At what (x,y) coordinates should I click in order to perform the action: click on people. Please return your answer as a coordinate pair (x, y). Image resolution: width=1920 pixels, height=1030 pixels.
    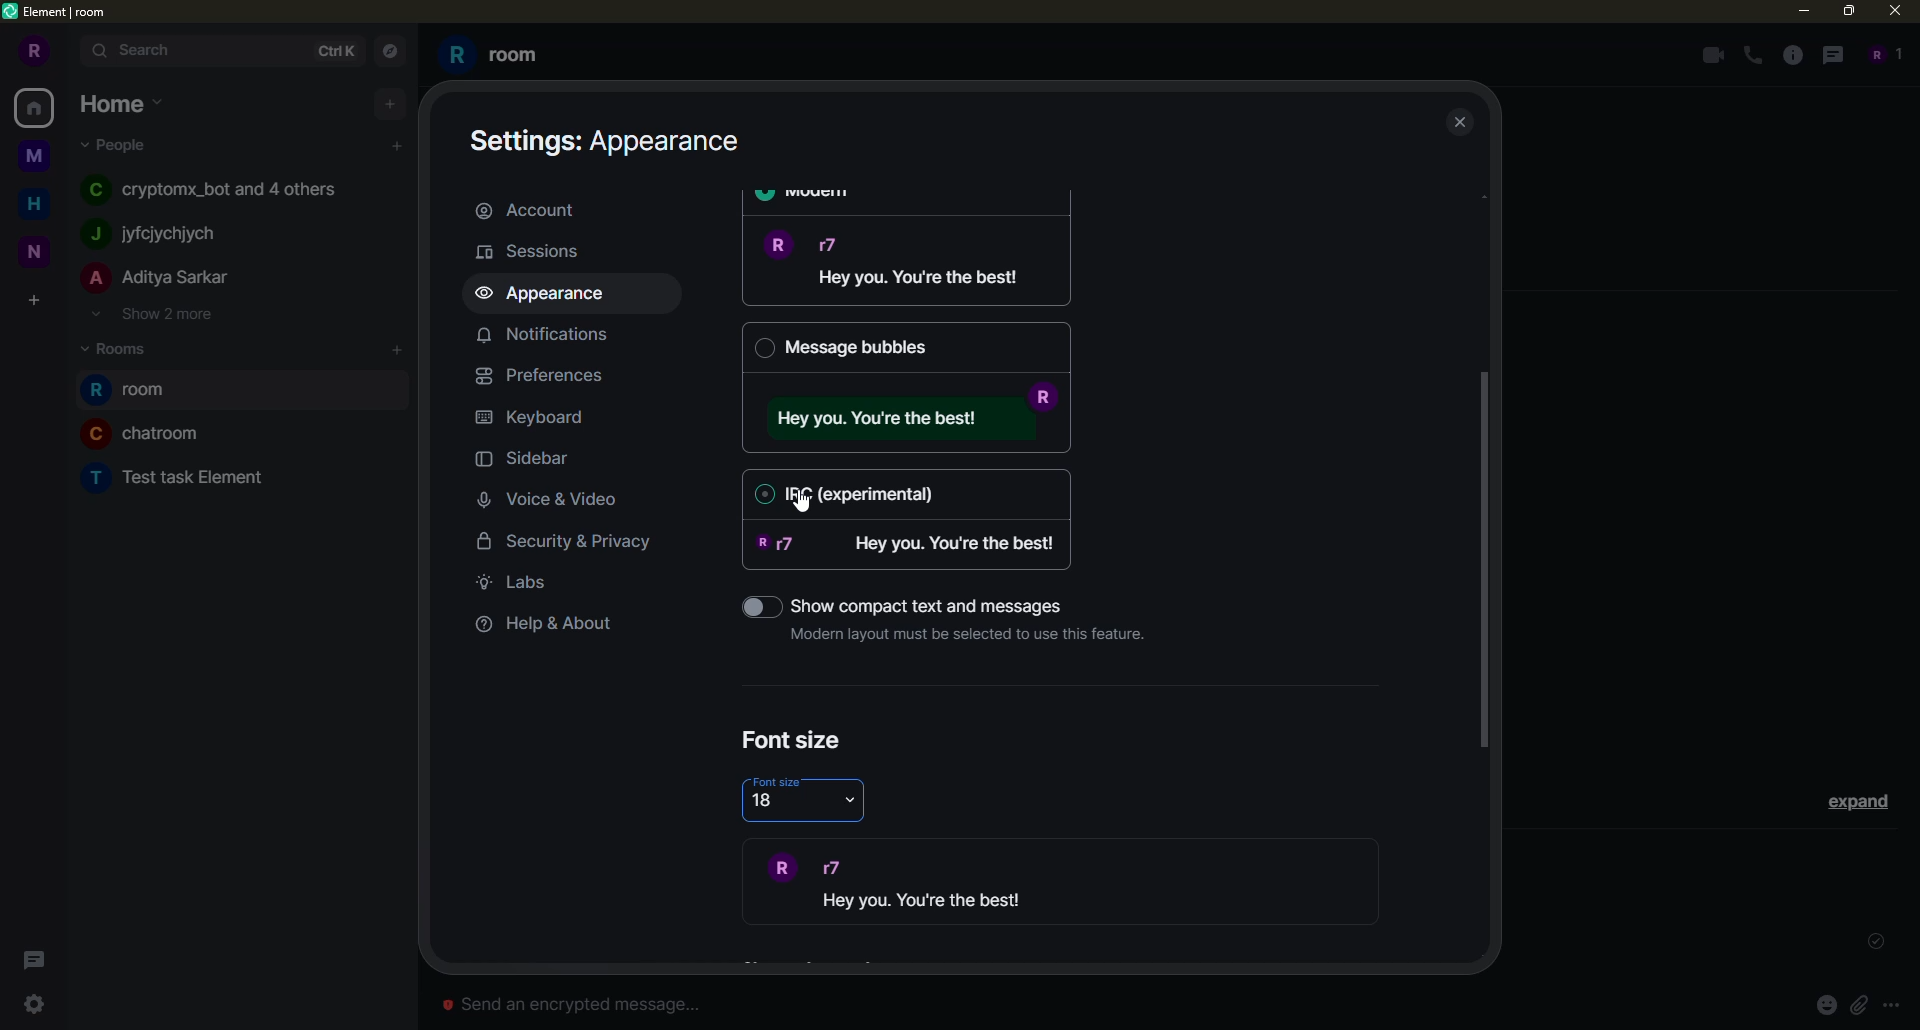
    Looking at the image, I should click on (207, 188).